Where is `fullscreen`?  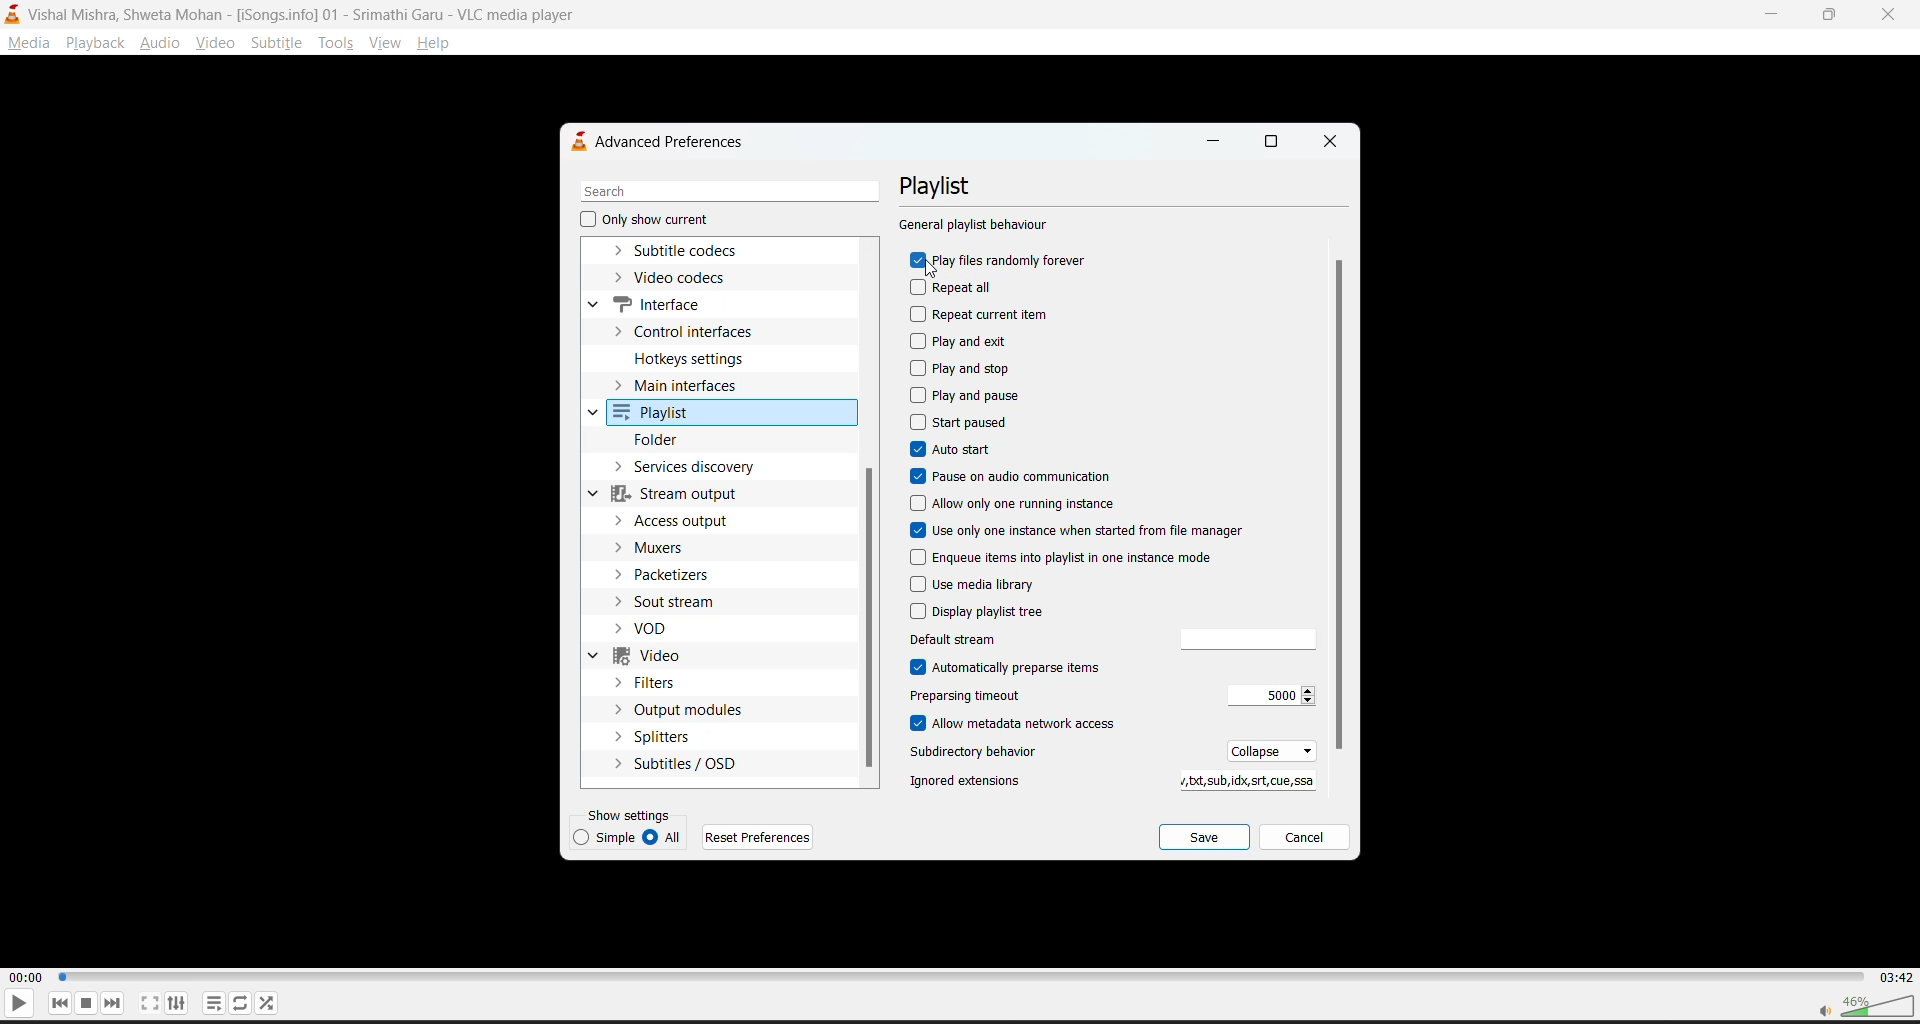 fullscreen is located at coordinates (147, 1003).